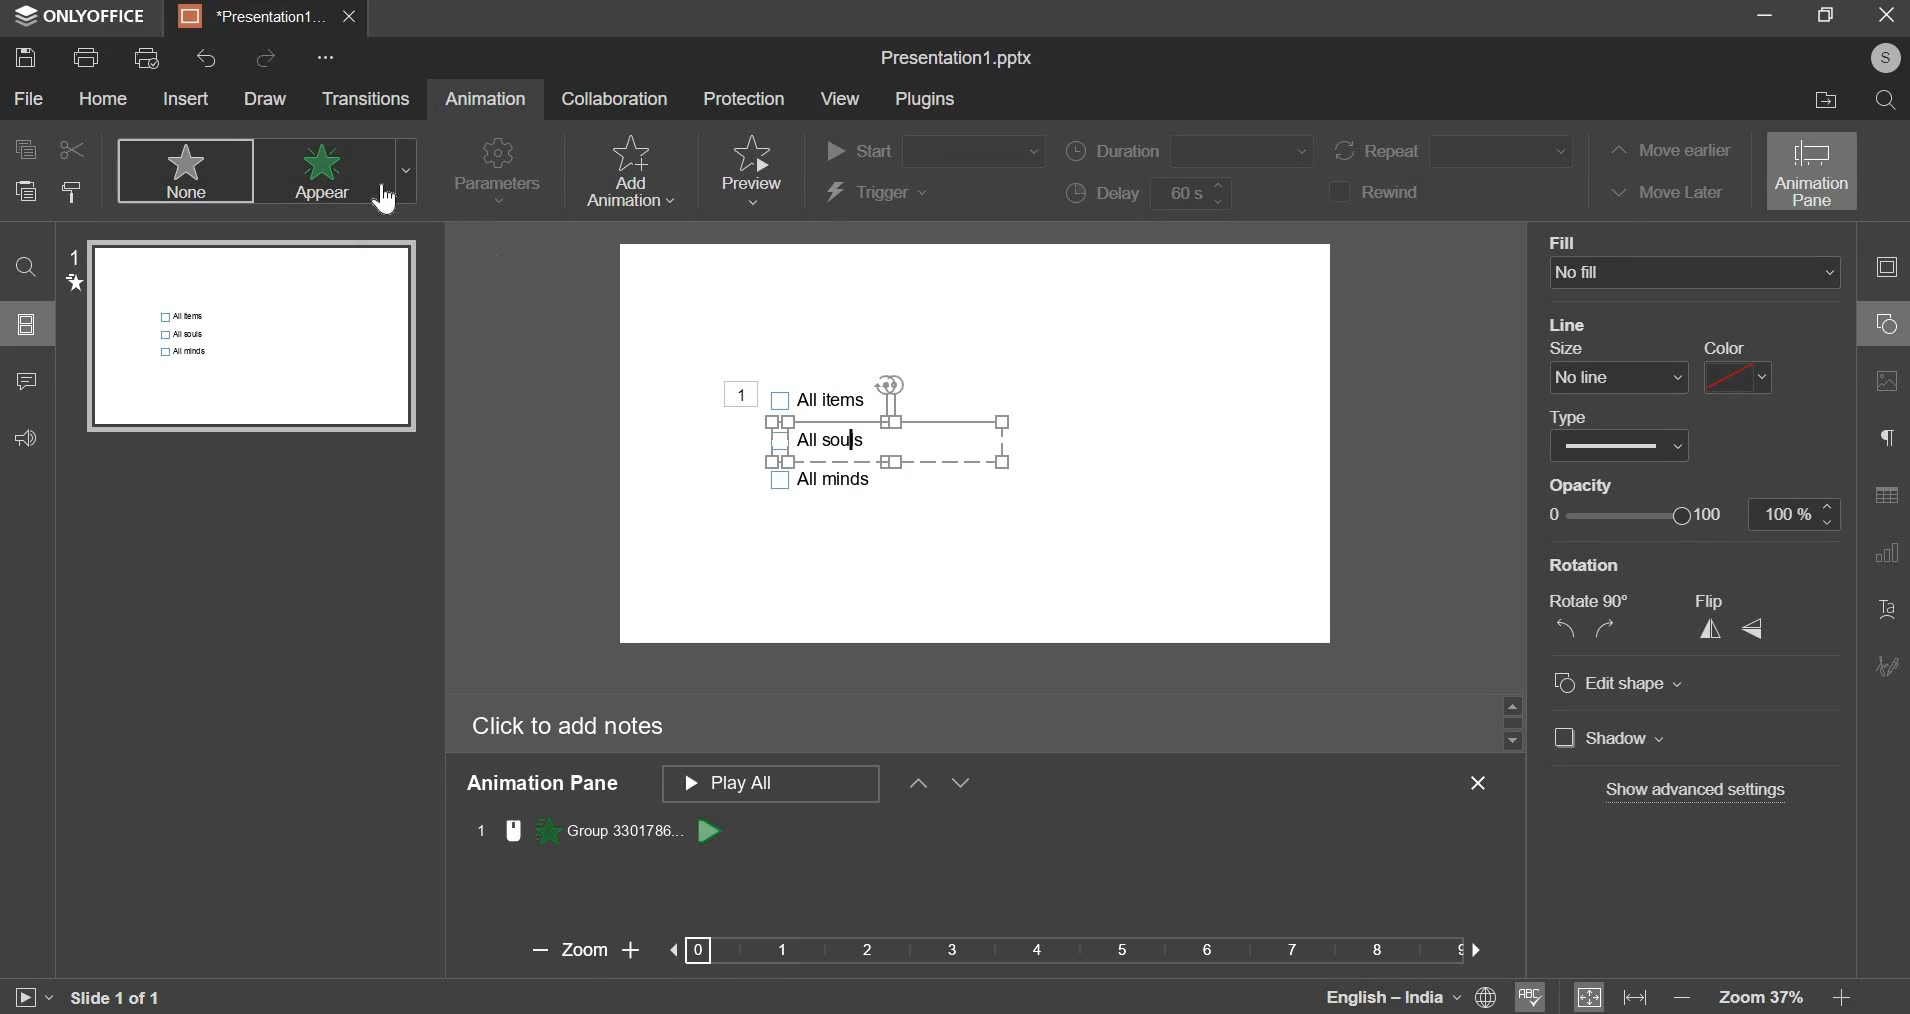  What do you see at coordinates (628, 171) in the screenshot?
I see `add animation` at bounding box center [628, 171].